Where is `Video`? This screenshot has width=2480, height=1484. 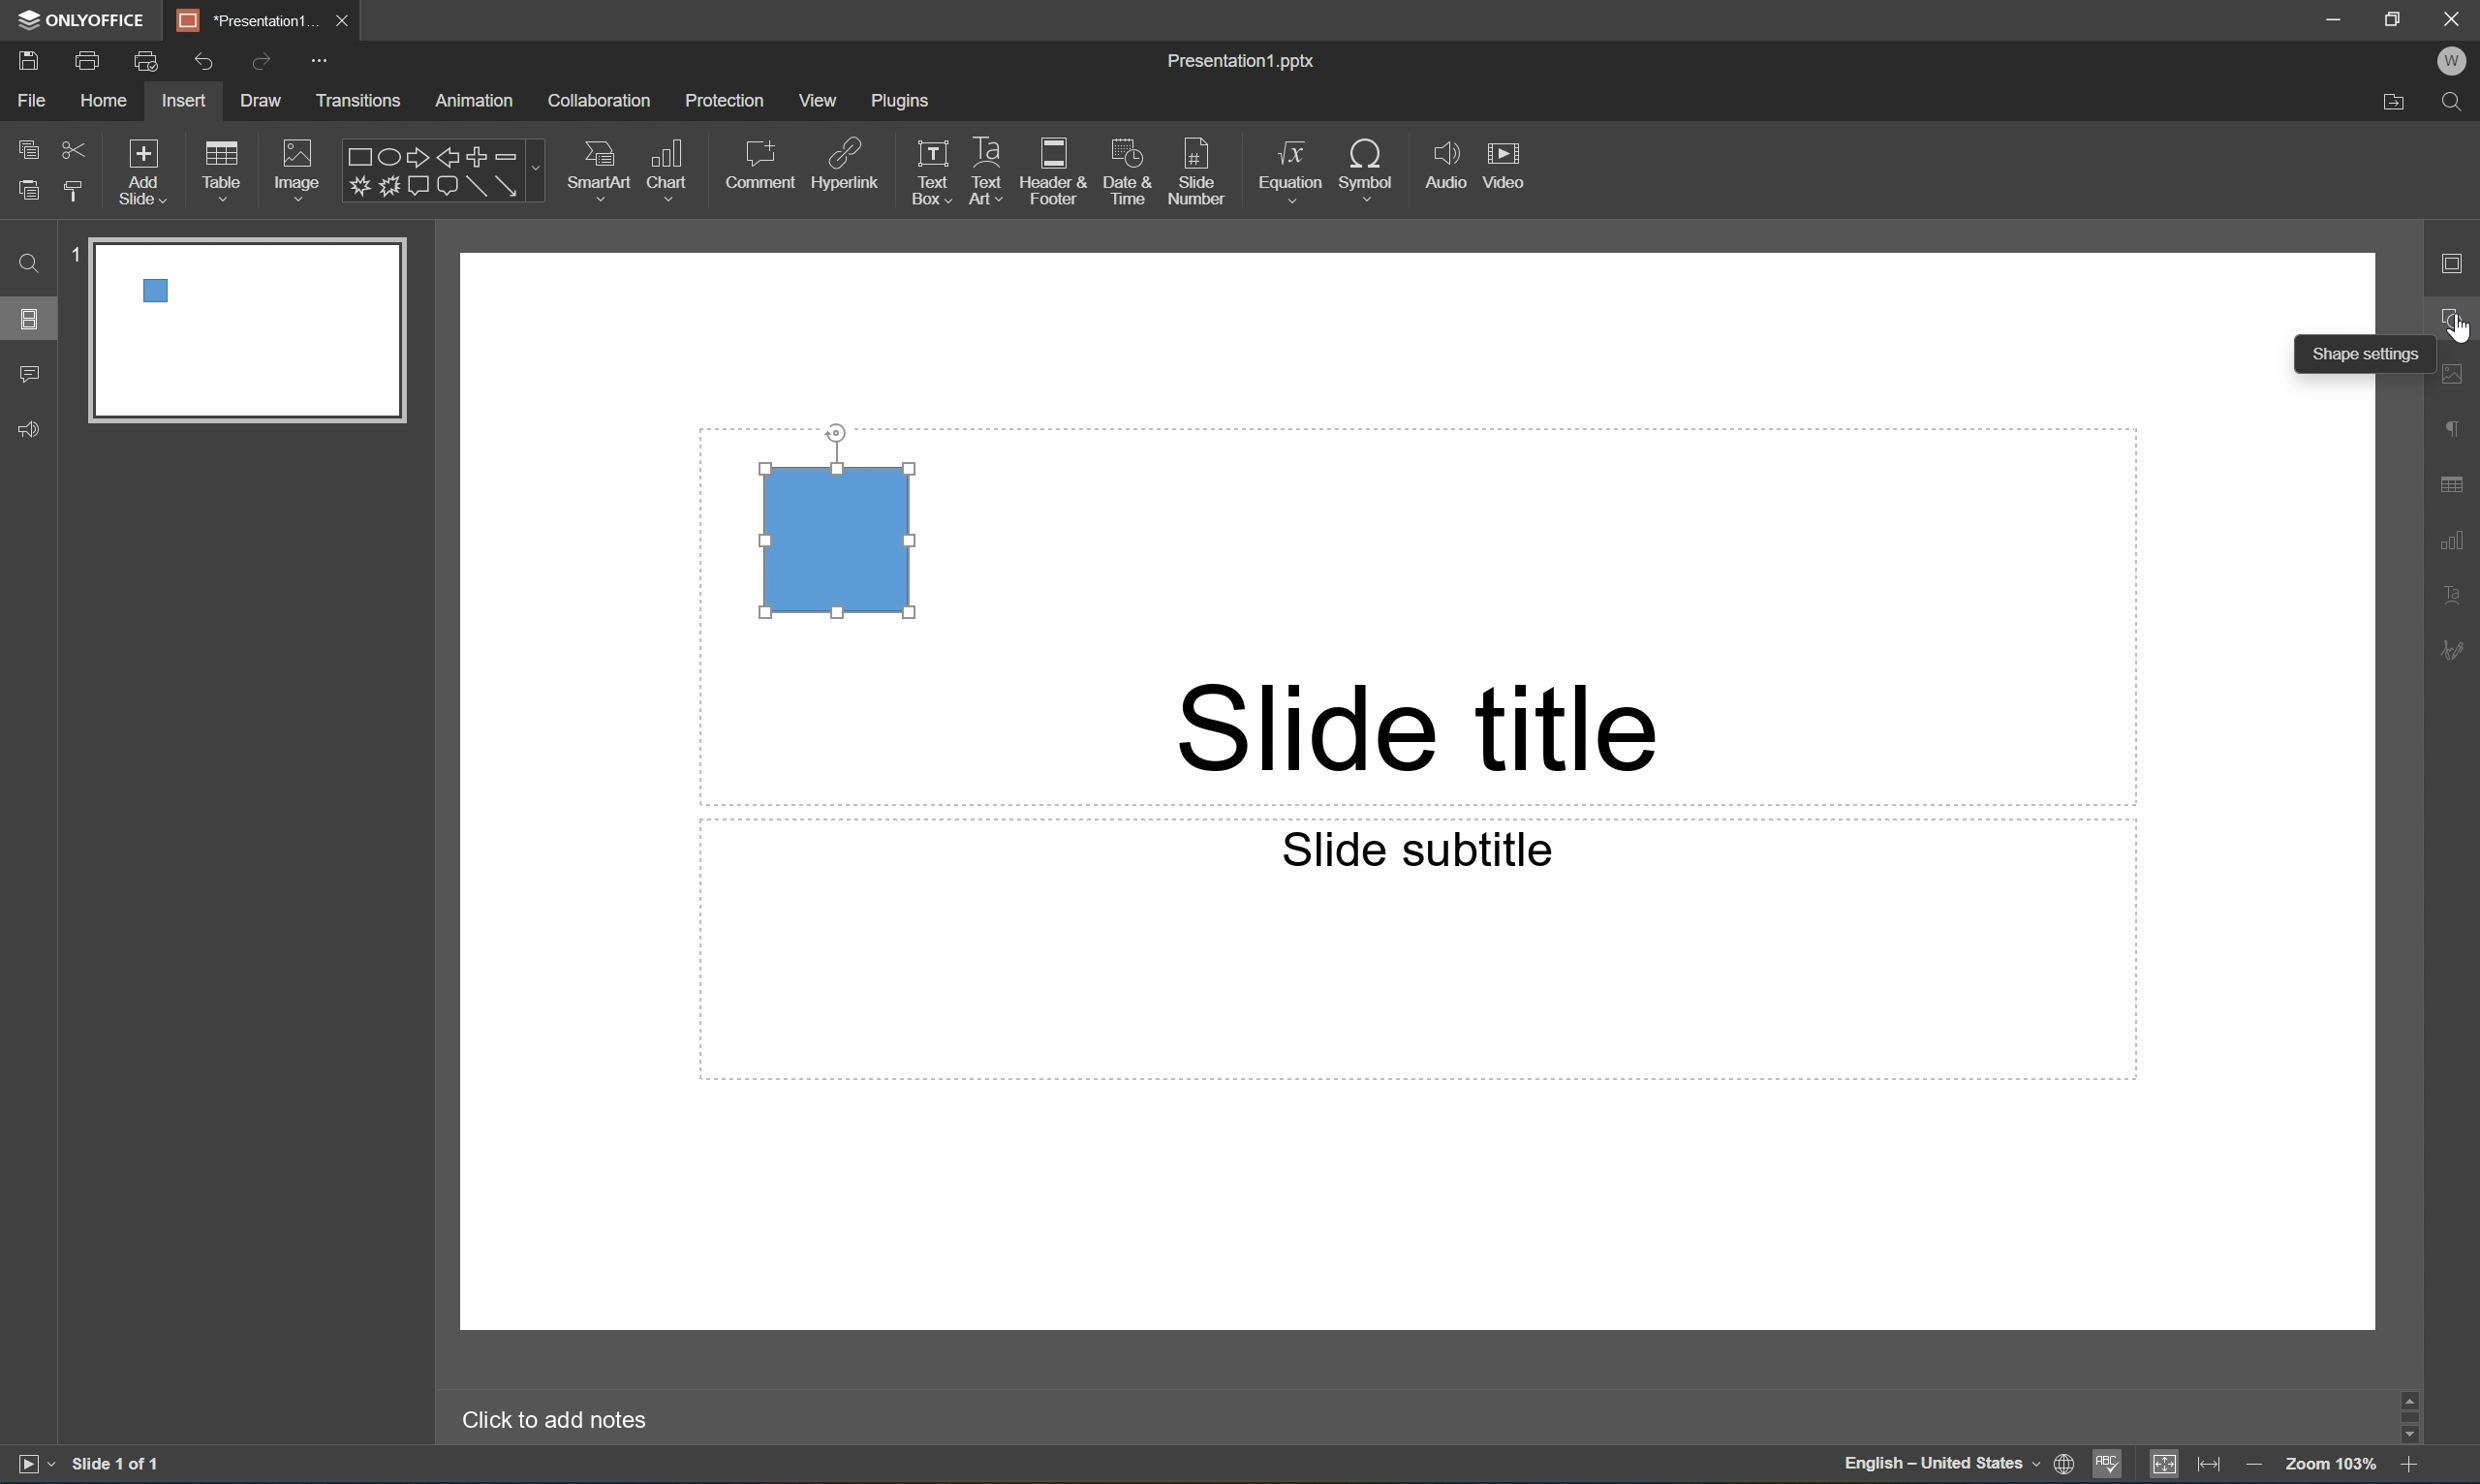 Video is located at coordinates (1502, 163).